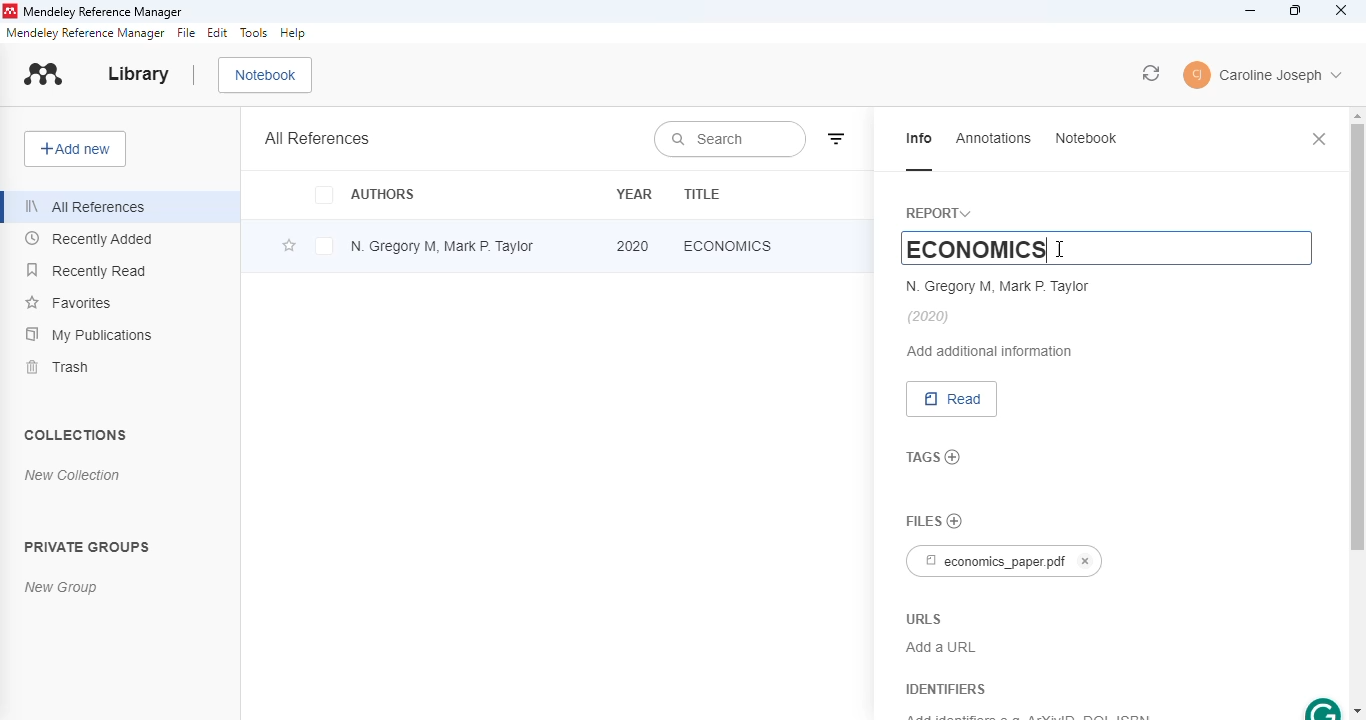 The width and height of the screenshot is (1366, 720). What do you see at coordinates (995, 138) in the screenshot?
I see `annotations` at bounding box center [995, 138].